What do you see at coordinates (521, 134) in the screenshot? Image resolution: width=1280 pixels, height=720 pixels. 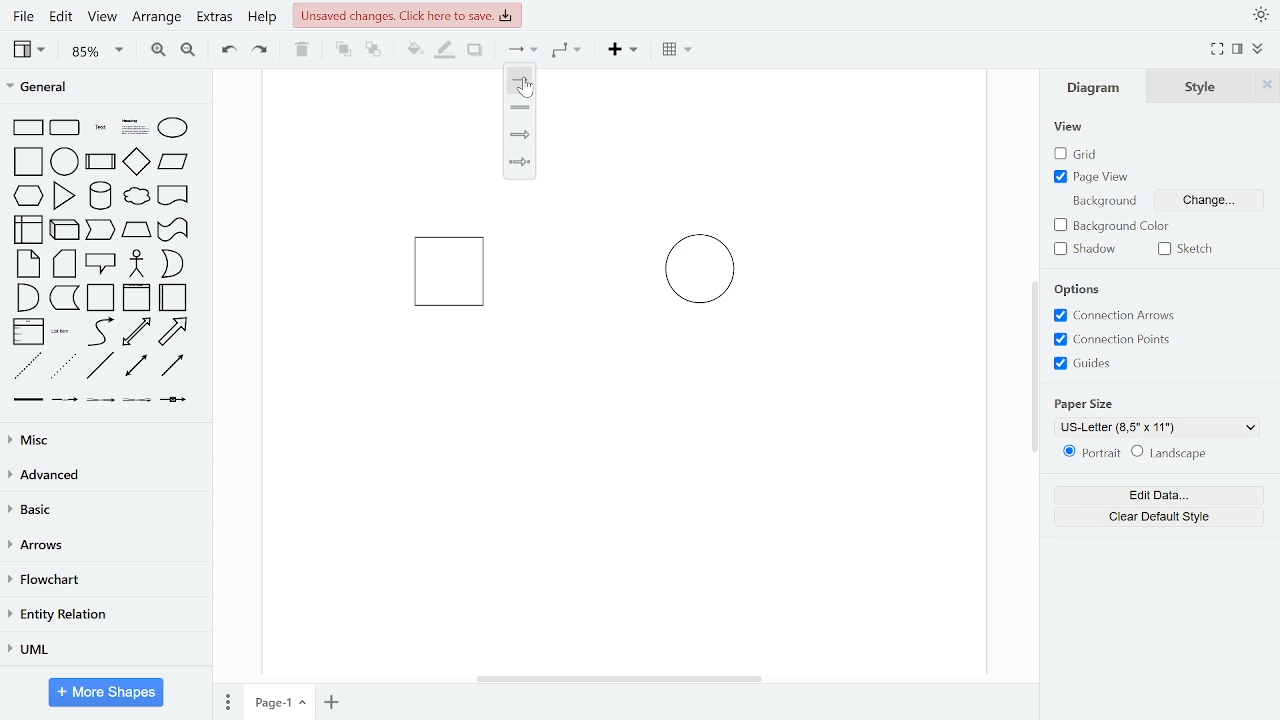 I see `arrow` at bounding box center [521, 134].